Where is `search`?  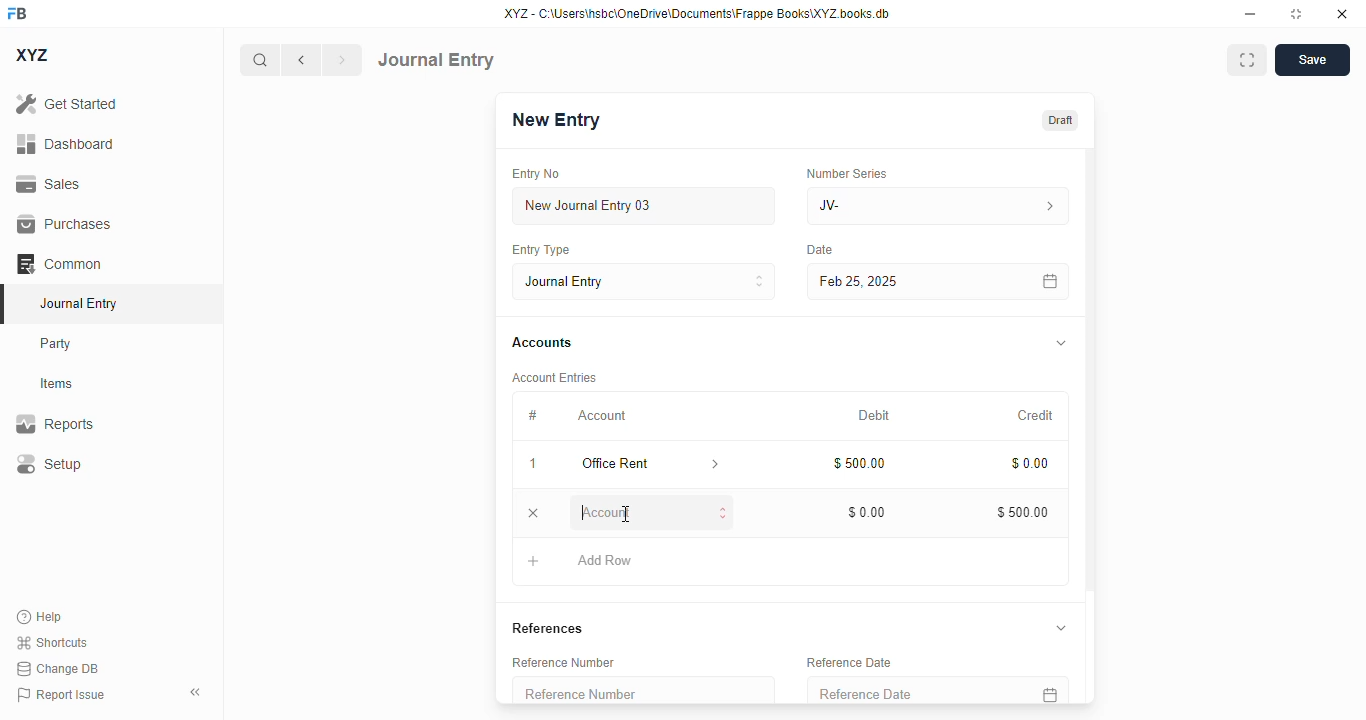
search is located at coordinates (259, 60).